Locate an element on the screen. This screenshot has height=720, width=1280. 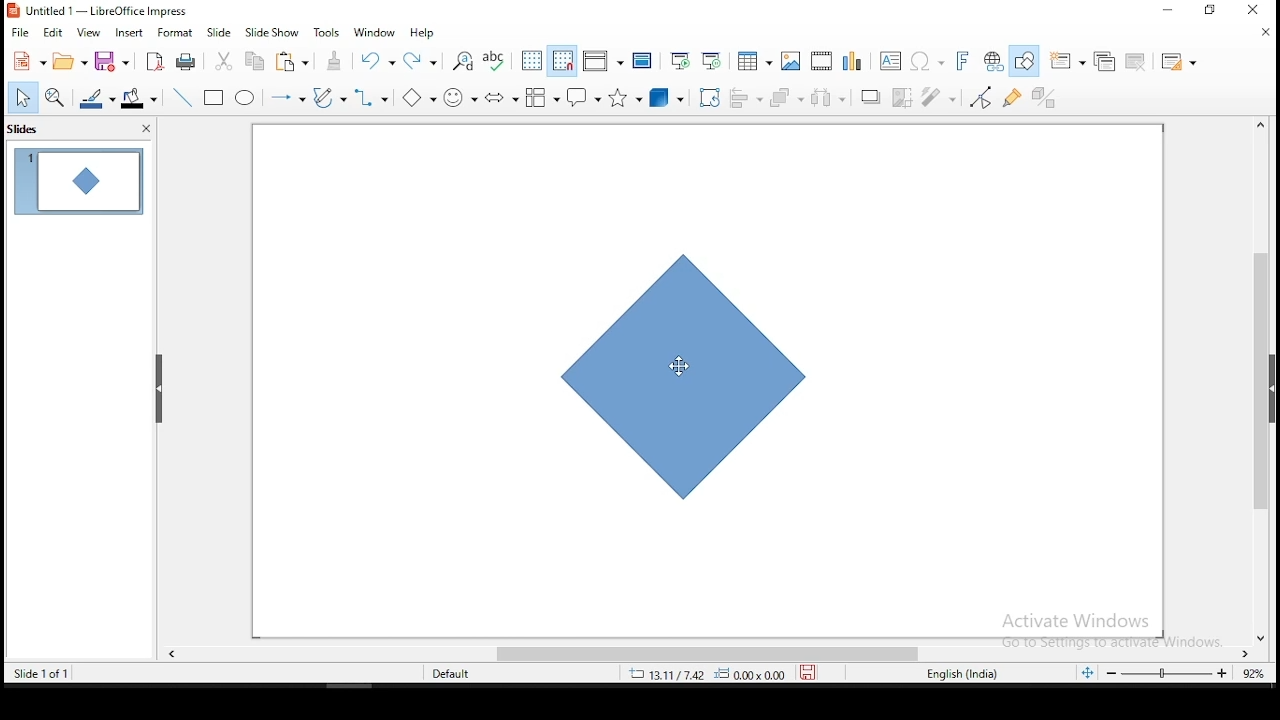
shadow is located at coordinates (871, 96).